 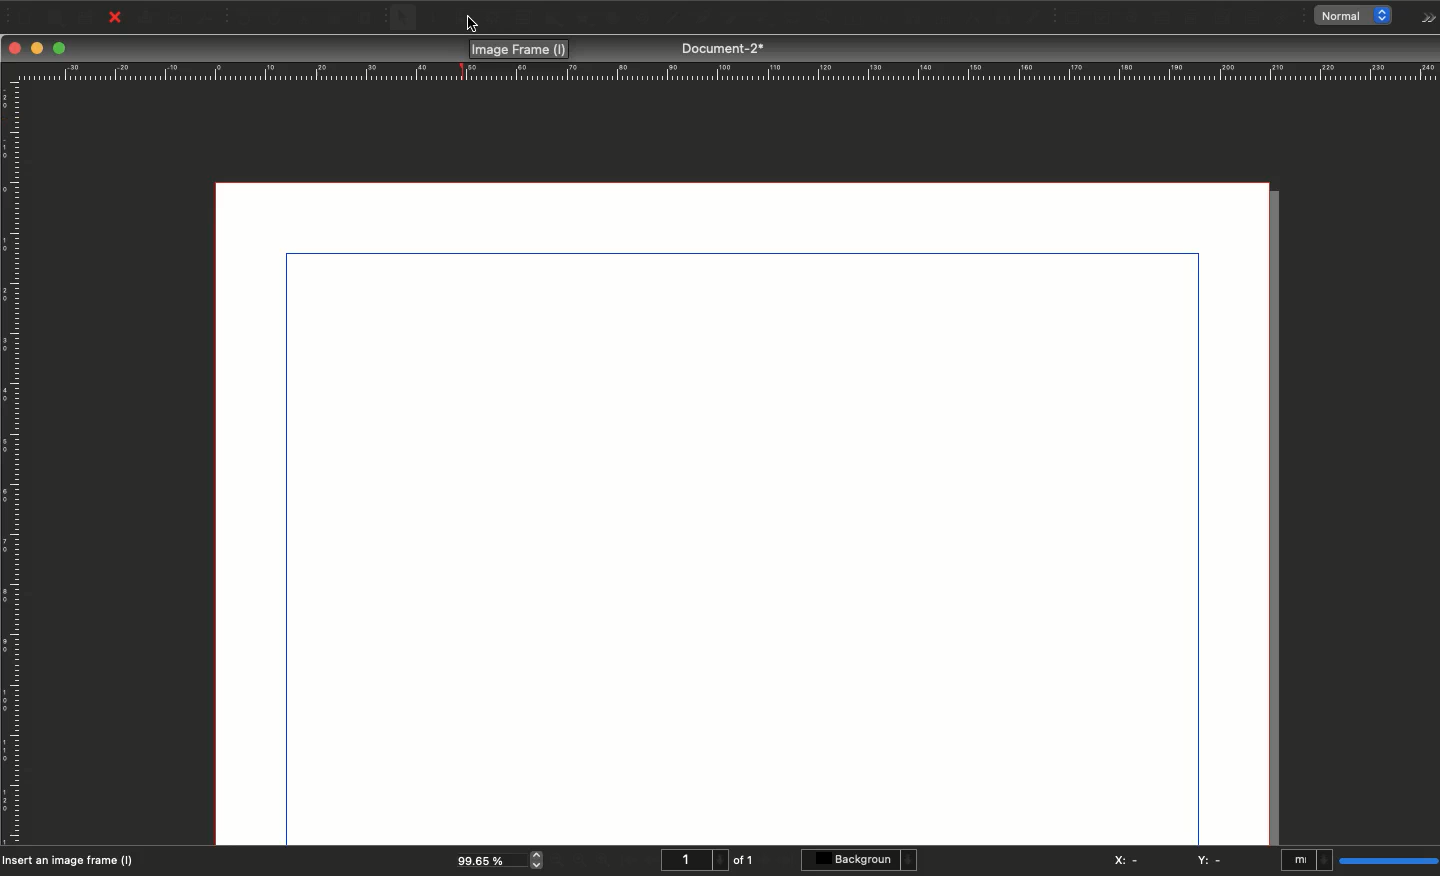 I want to click on Unlink text frames, so click(x=937, y=17).